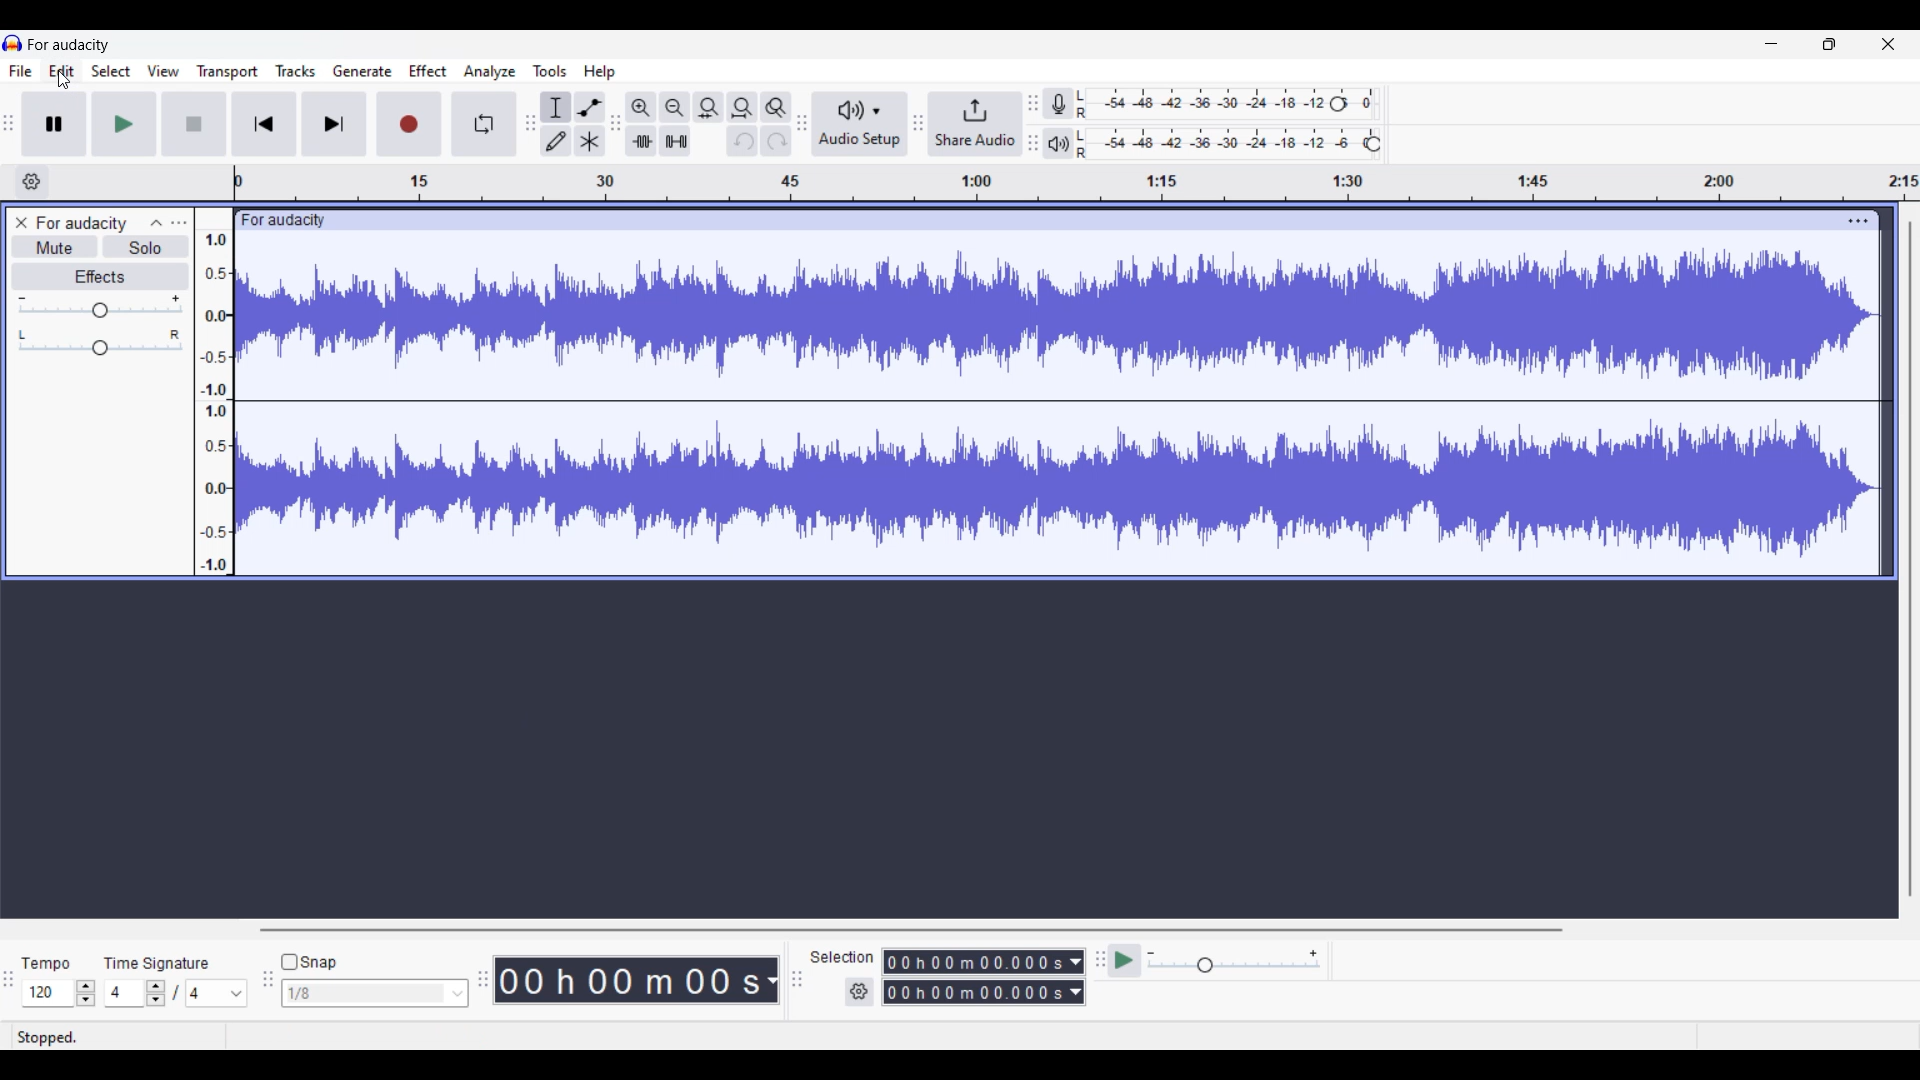  Describe the element at coordinates (676, 141) in the screenshot. I see `Silence audio selection` at that location.